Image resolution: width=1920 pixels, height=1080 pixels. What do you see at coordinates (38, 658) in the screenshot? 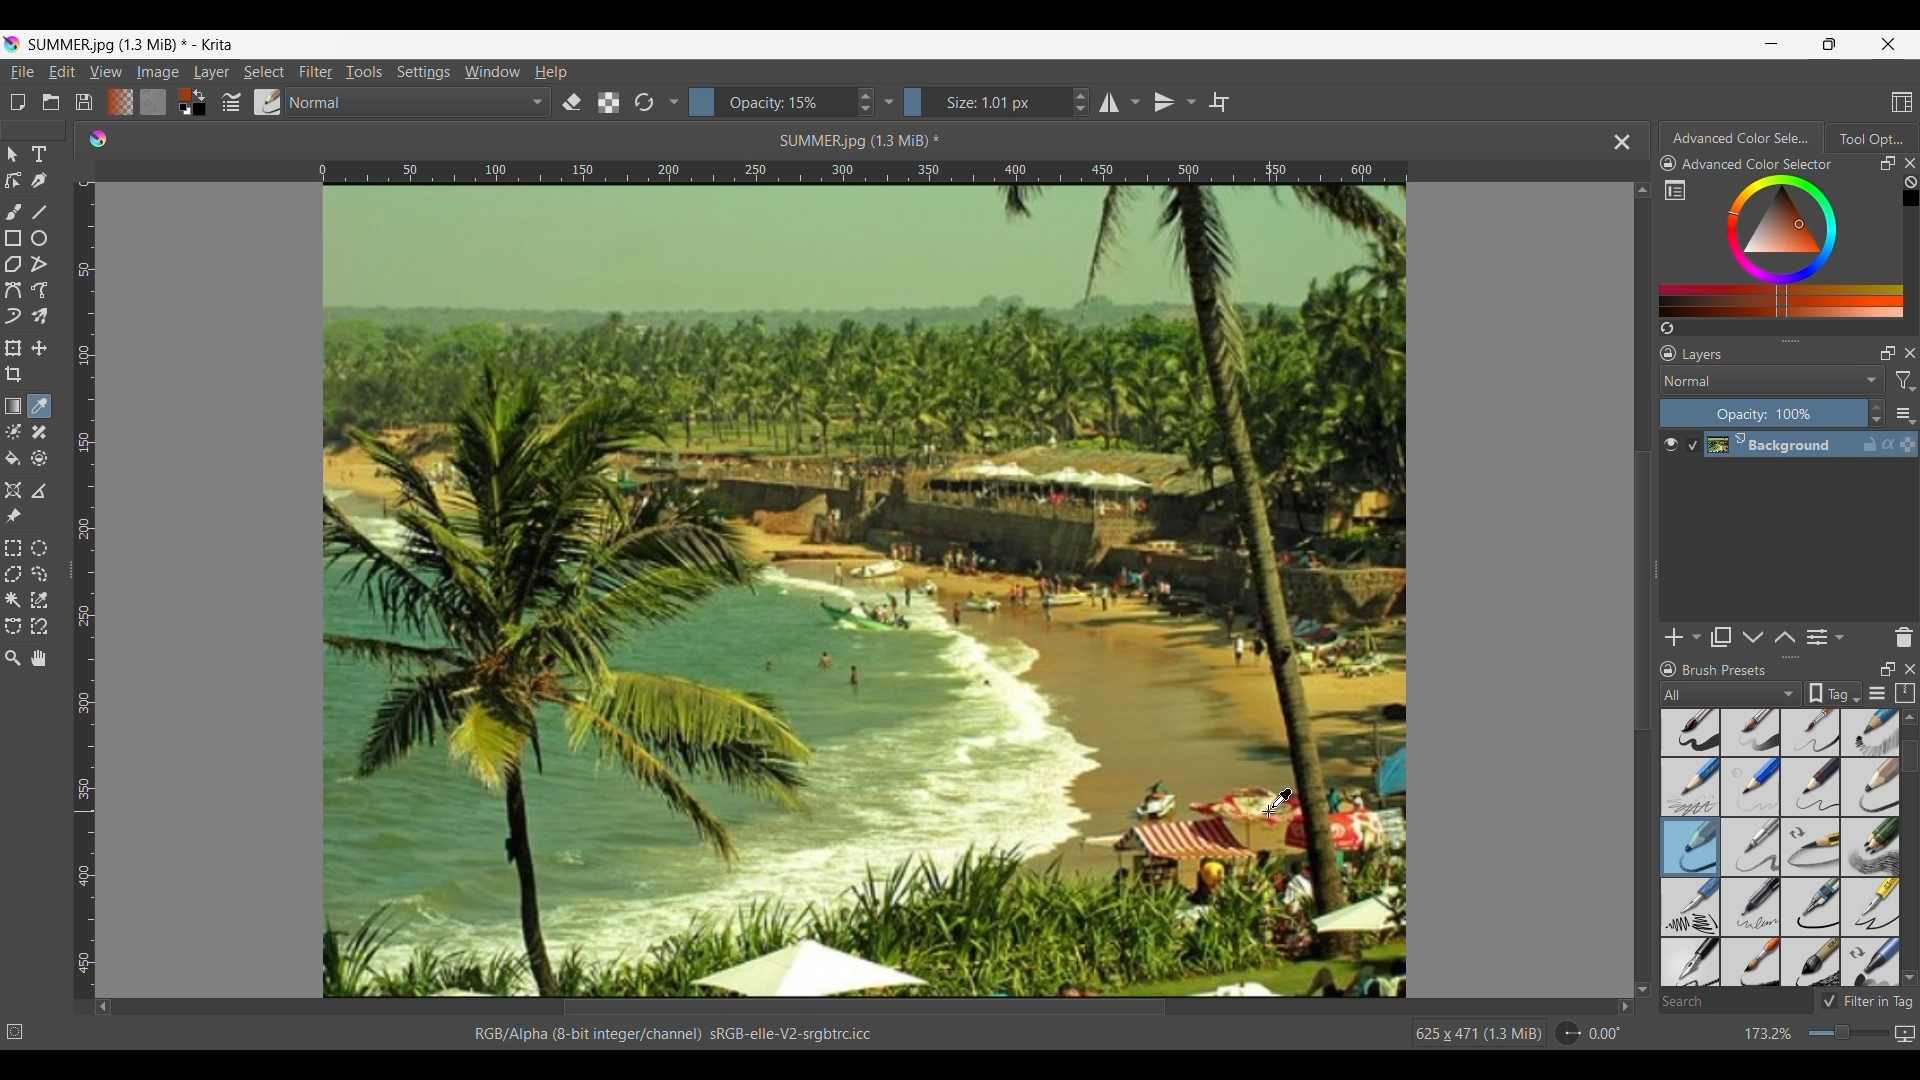
I see `Pan tool` at bounding box center [38, 658].